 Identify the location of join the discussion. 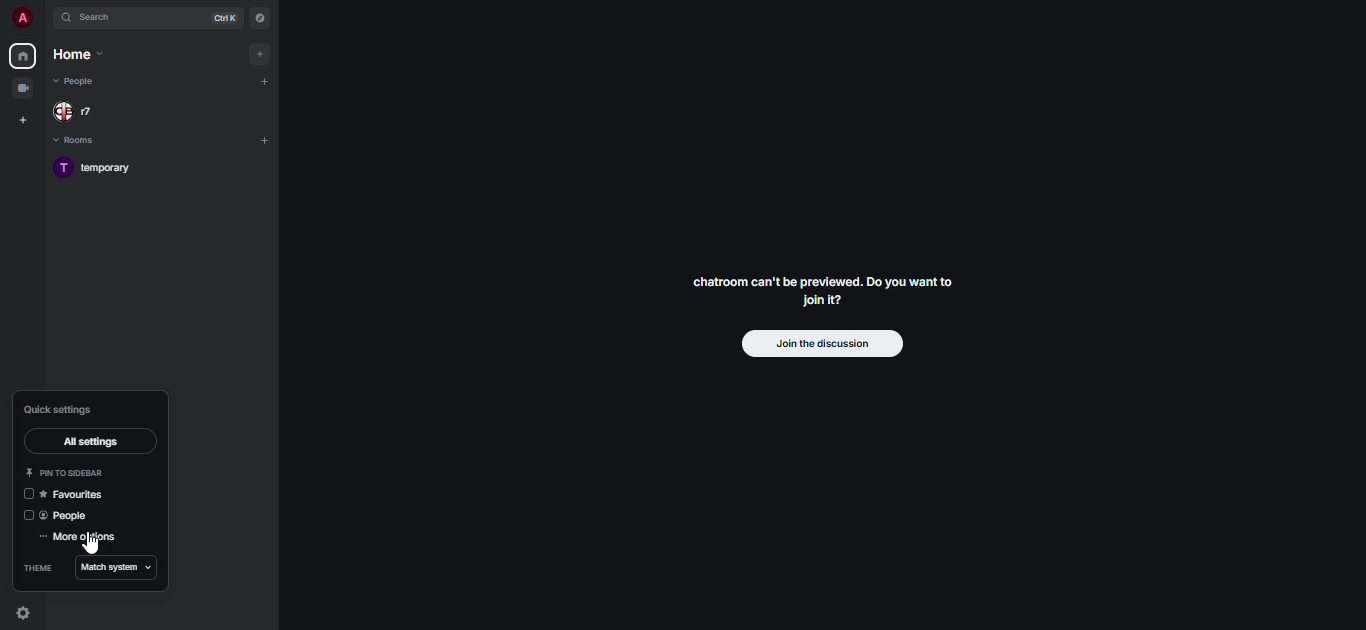
(820, 343).